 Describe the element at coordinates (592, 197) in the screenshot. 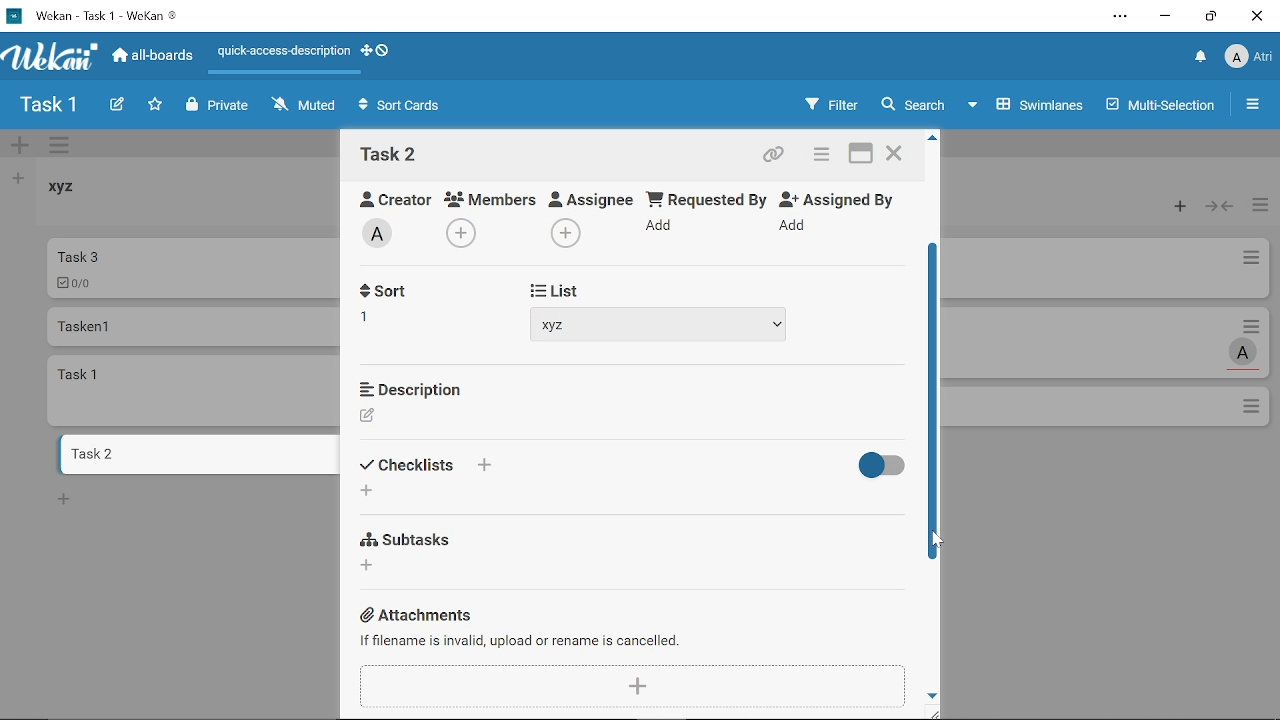

I see `Assignee` at that location.